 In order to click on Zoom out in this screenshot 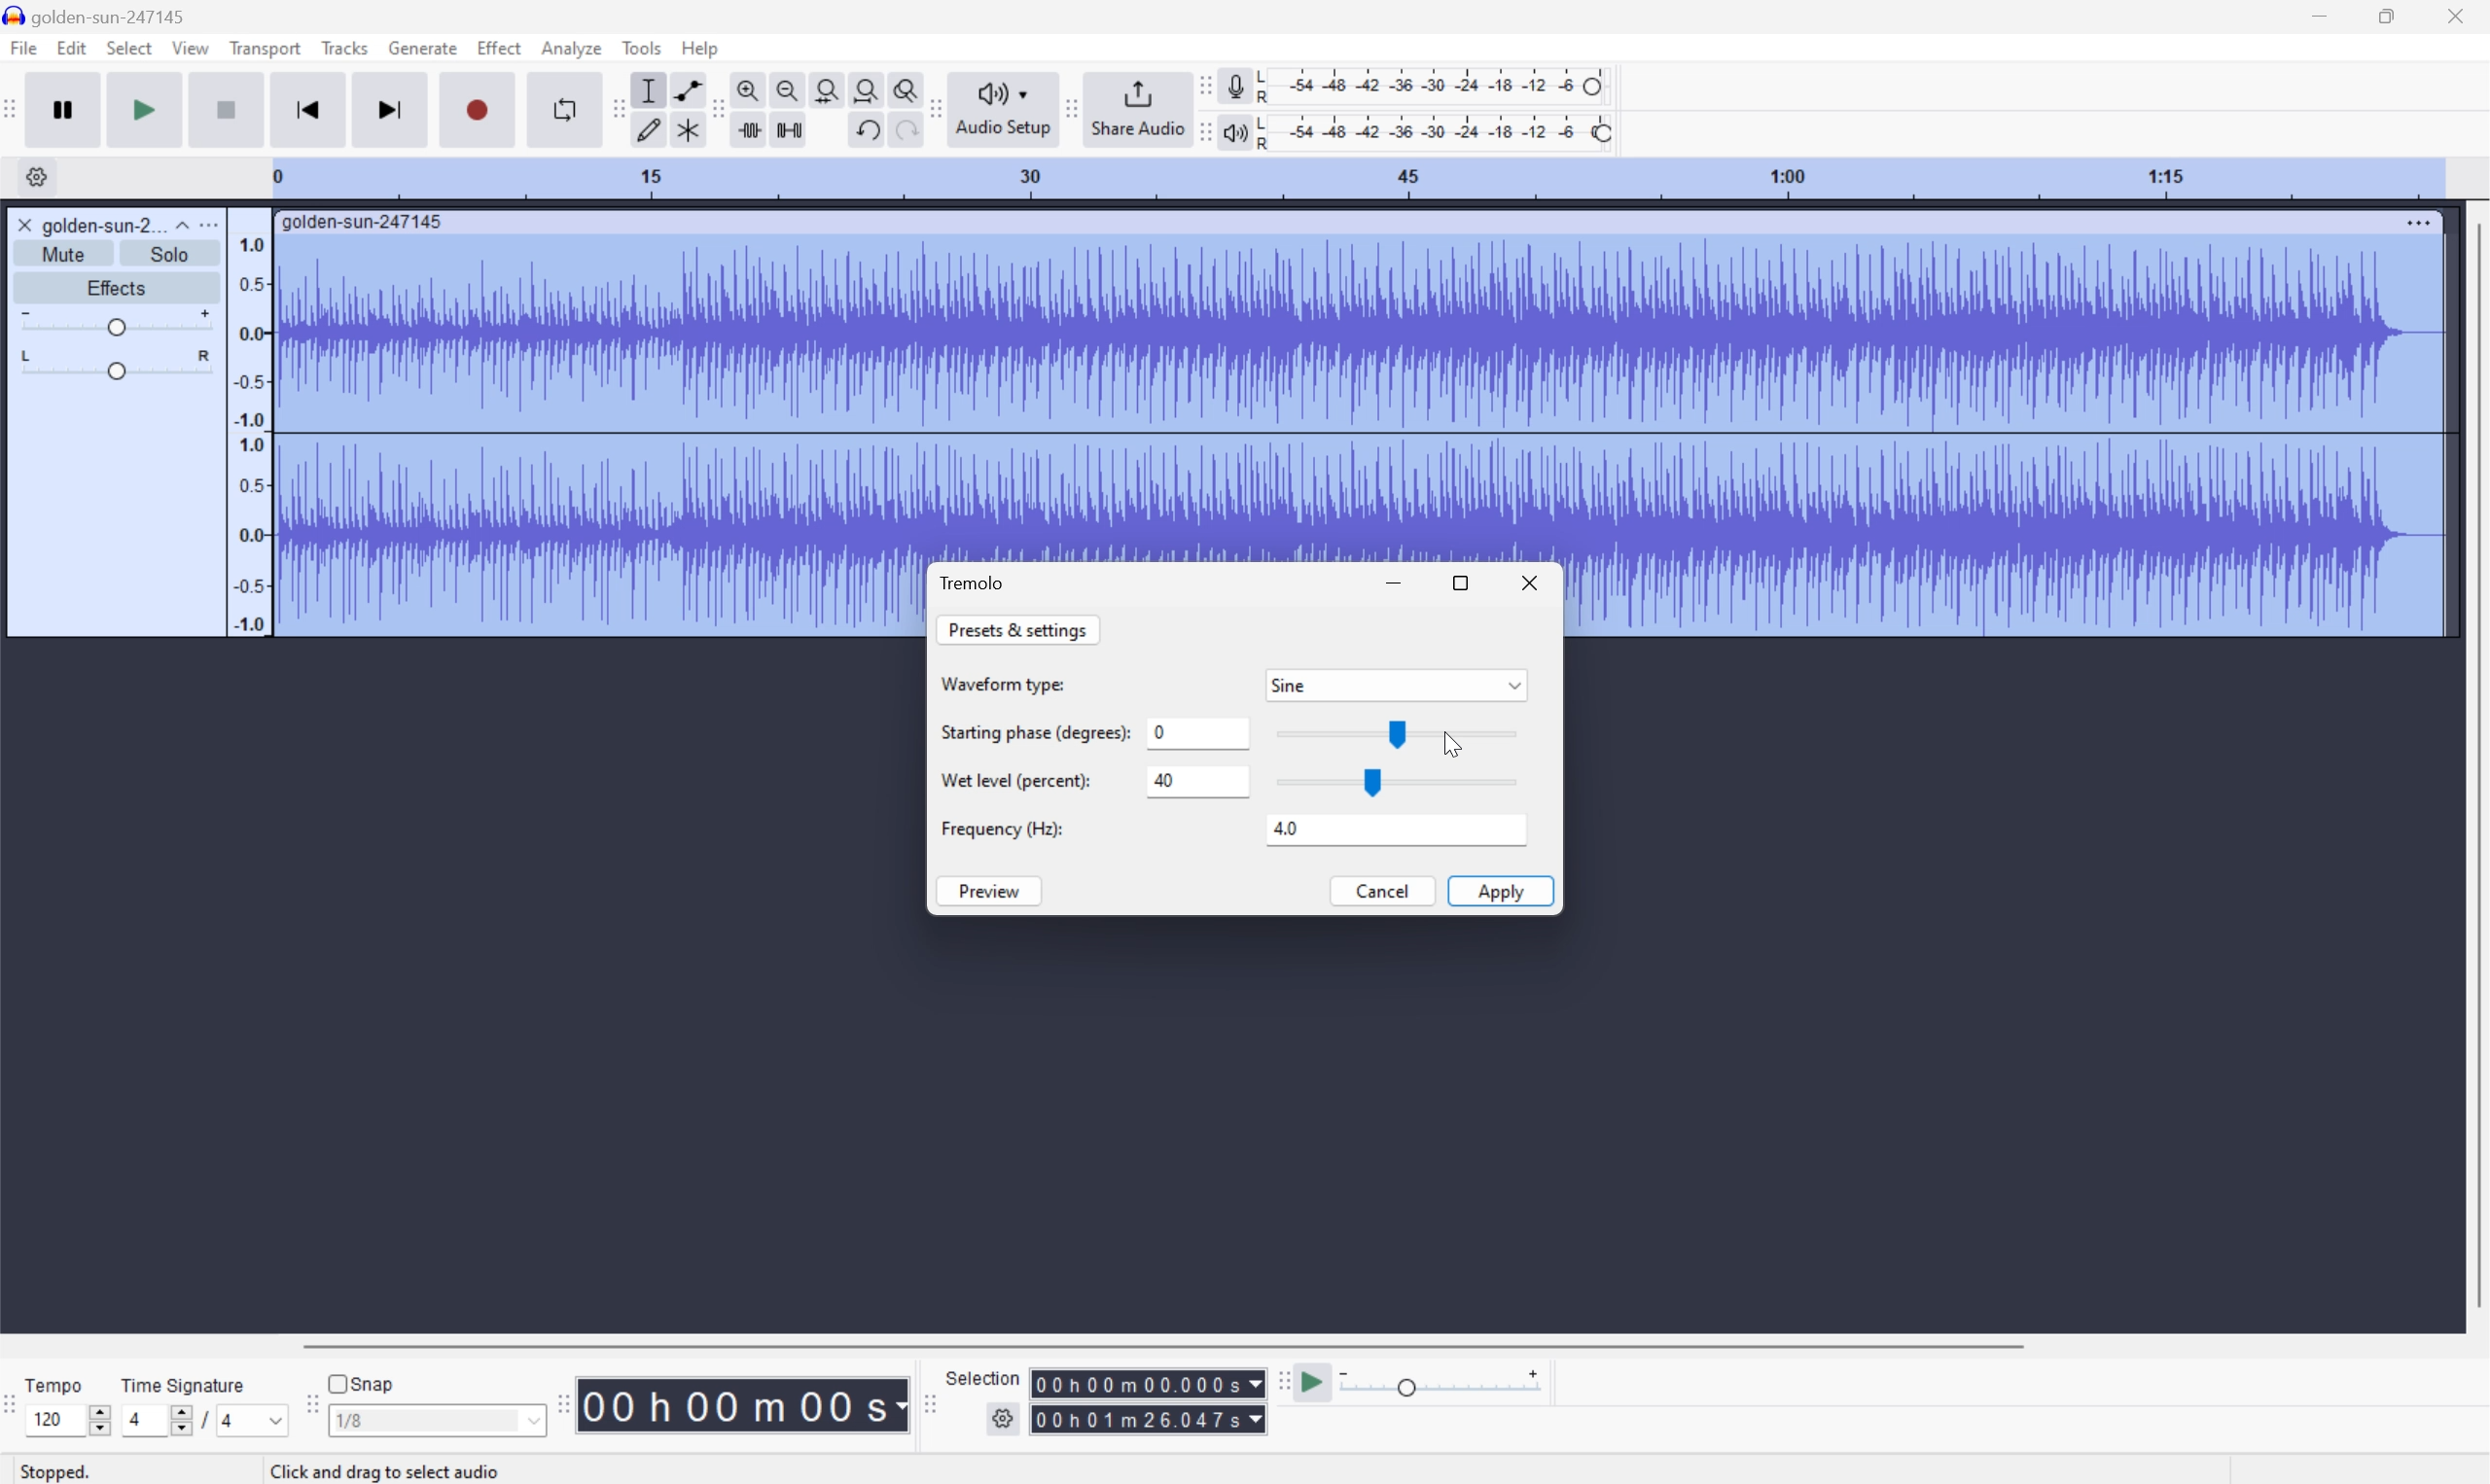, I will do `click(788, 89)`.